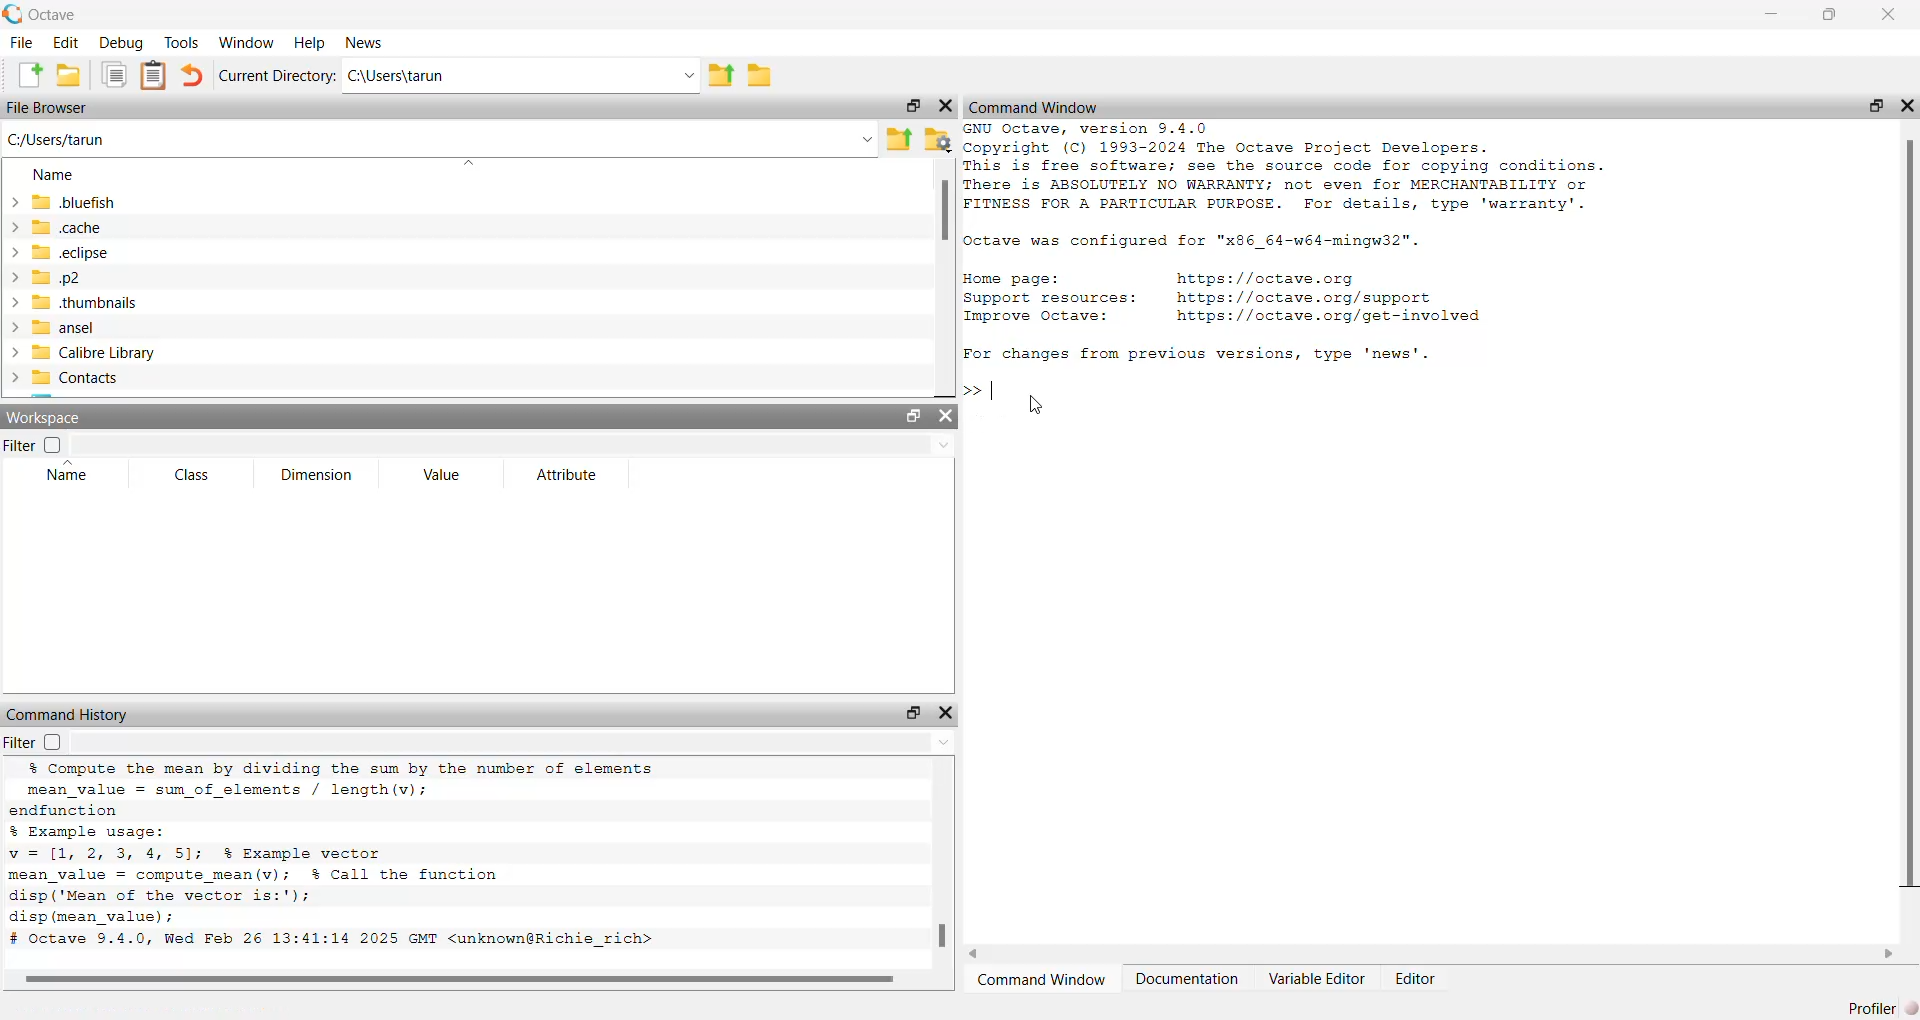  Describe the element at coordinates (972, 391) in the screenshot. I see `>>` at that location.